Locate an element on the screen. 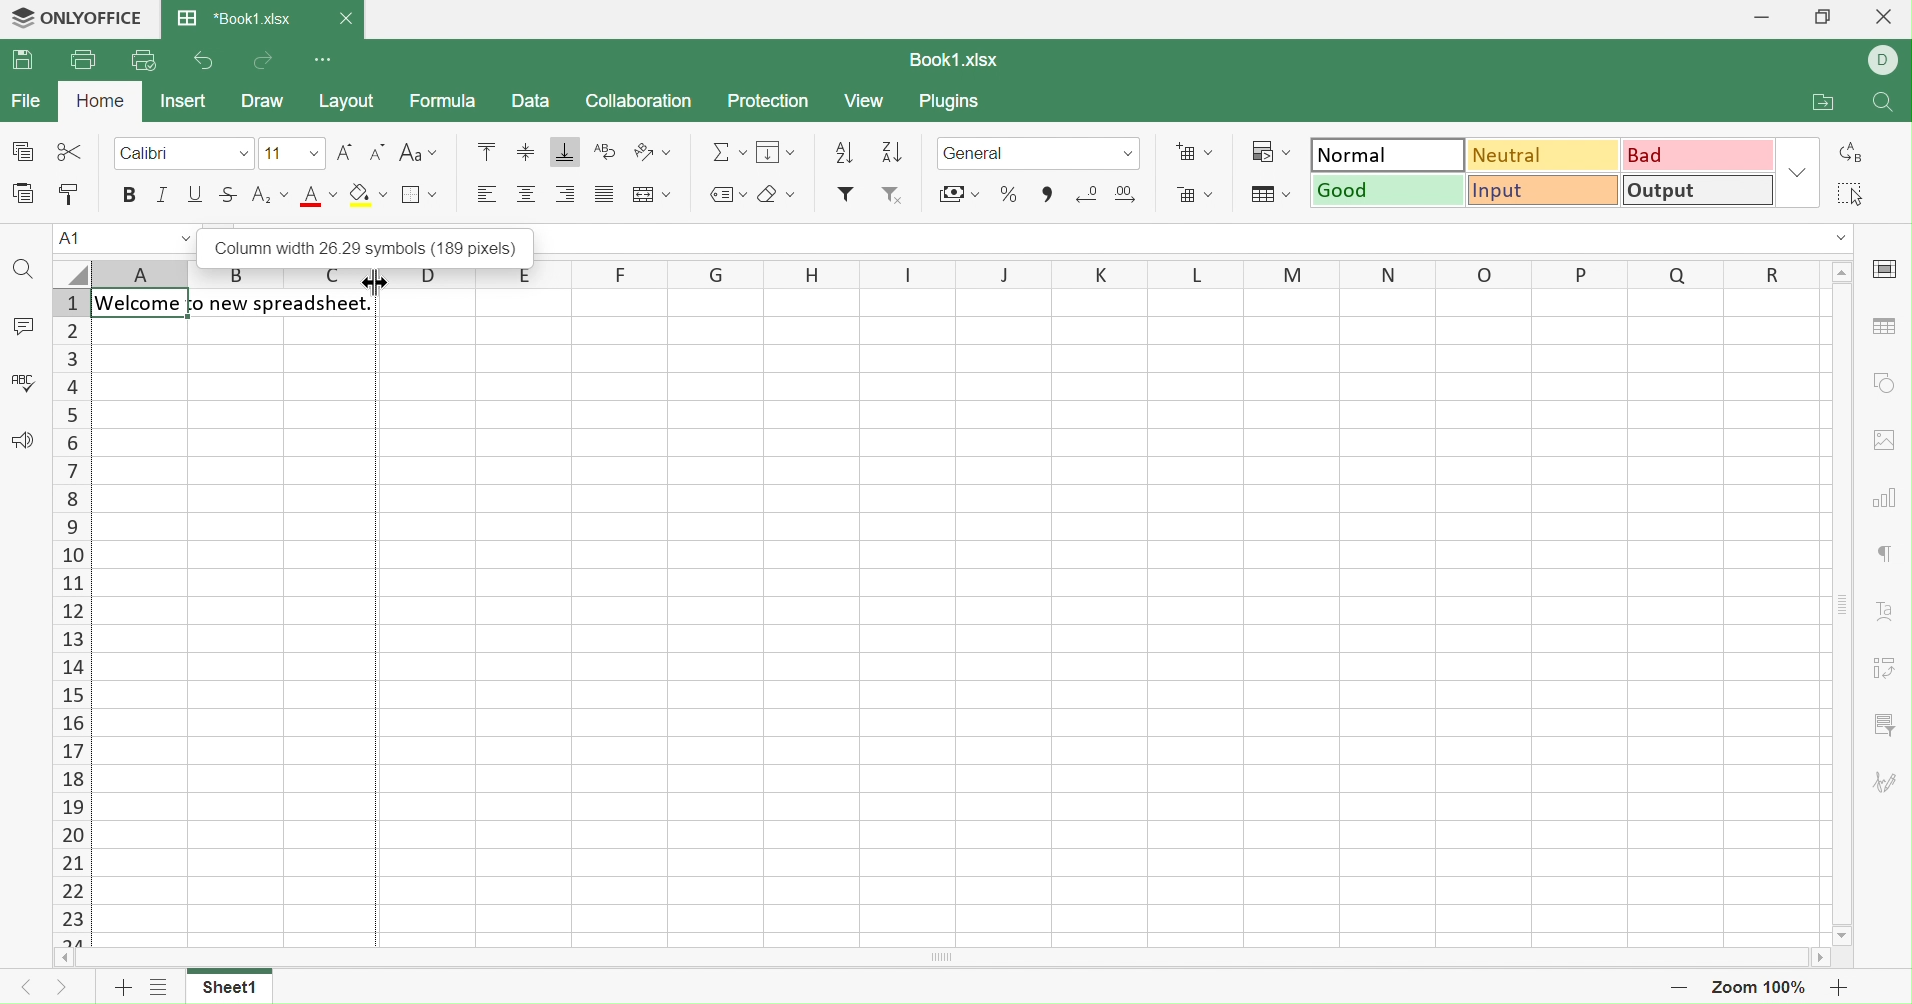 The width and height of the screenshot is (1912, 1004). Summation is located at coordinates (728, 149).